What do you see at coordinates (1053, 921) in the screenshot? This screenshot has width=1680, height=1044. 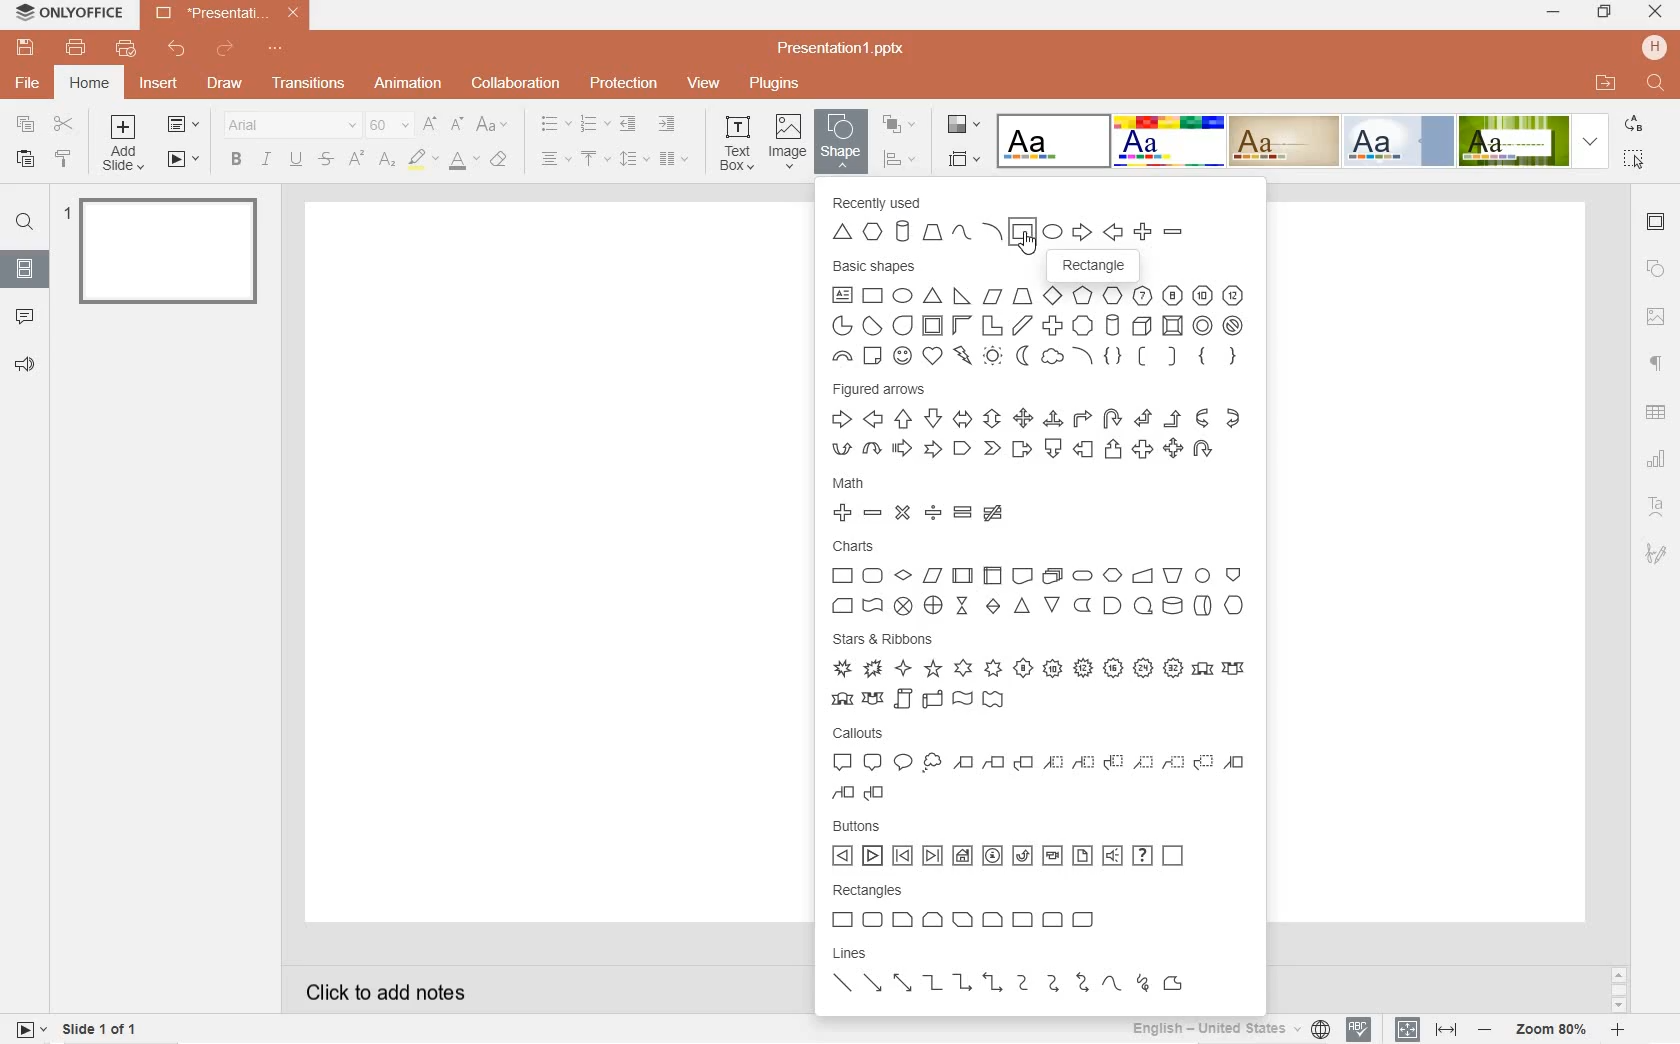 I see `Round same side corner rectangle` at bounding box center [1053, 921].